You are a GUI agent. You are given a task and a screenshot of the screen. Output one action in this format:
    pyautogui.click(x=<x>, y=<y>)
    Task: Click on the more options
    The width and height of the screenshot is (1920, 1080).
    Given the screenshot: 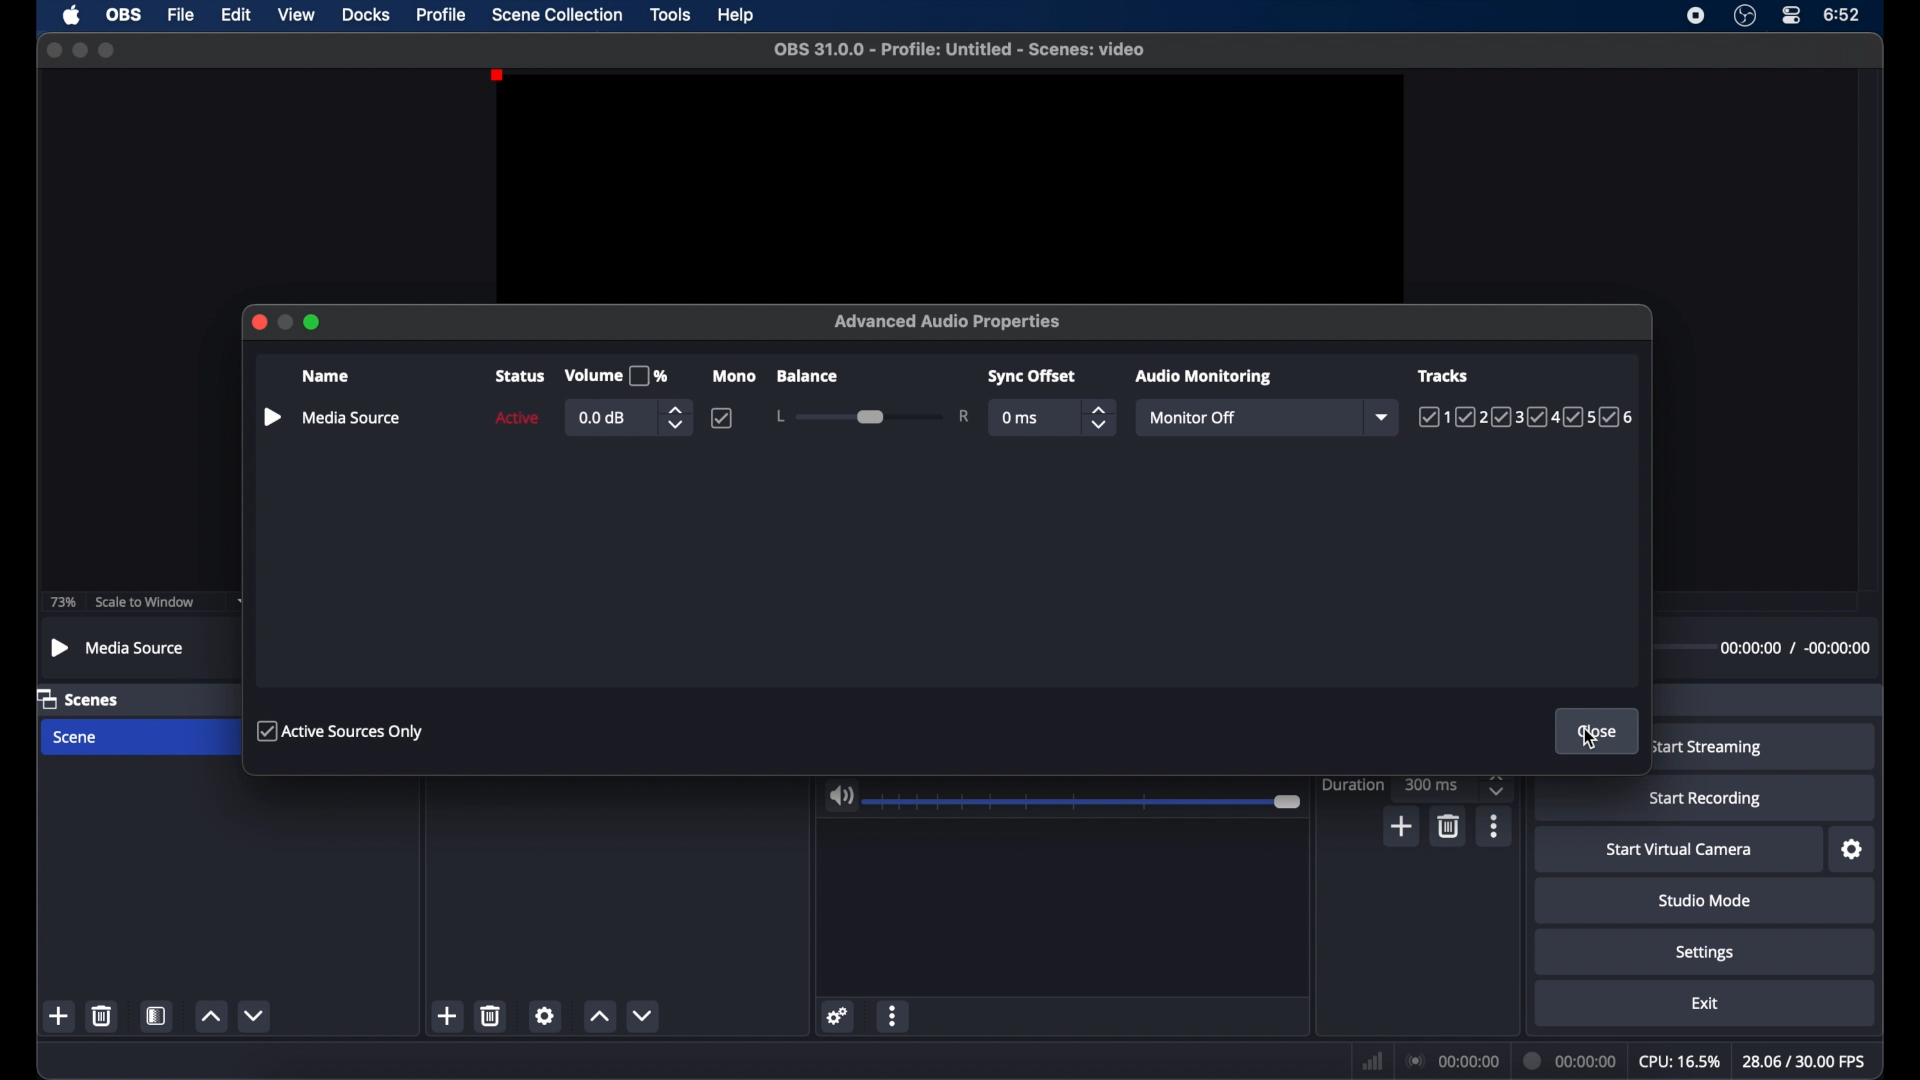 What is the action you would take?
    pyautogui.click(x=1494, y=826)
    